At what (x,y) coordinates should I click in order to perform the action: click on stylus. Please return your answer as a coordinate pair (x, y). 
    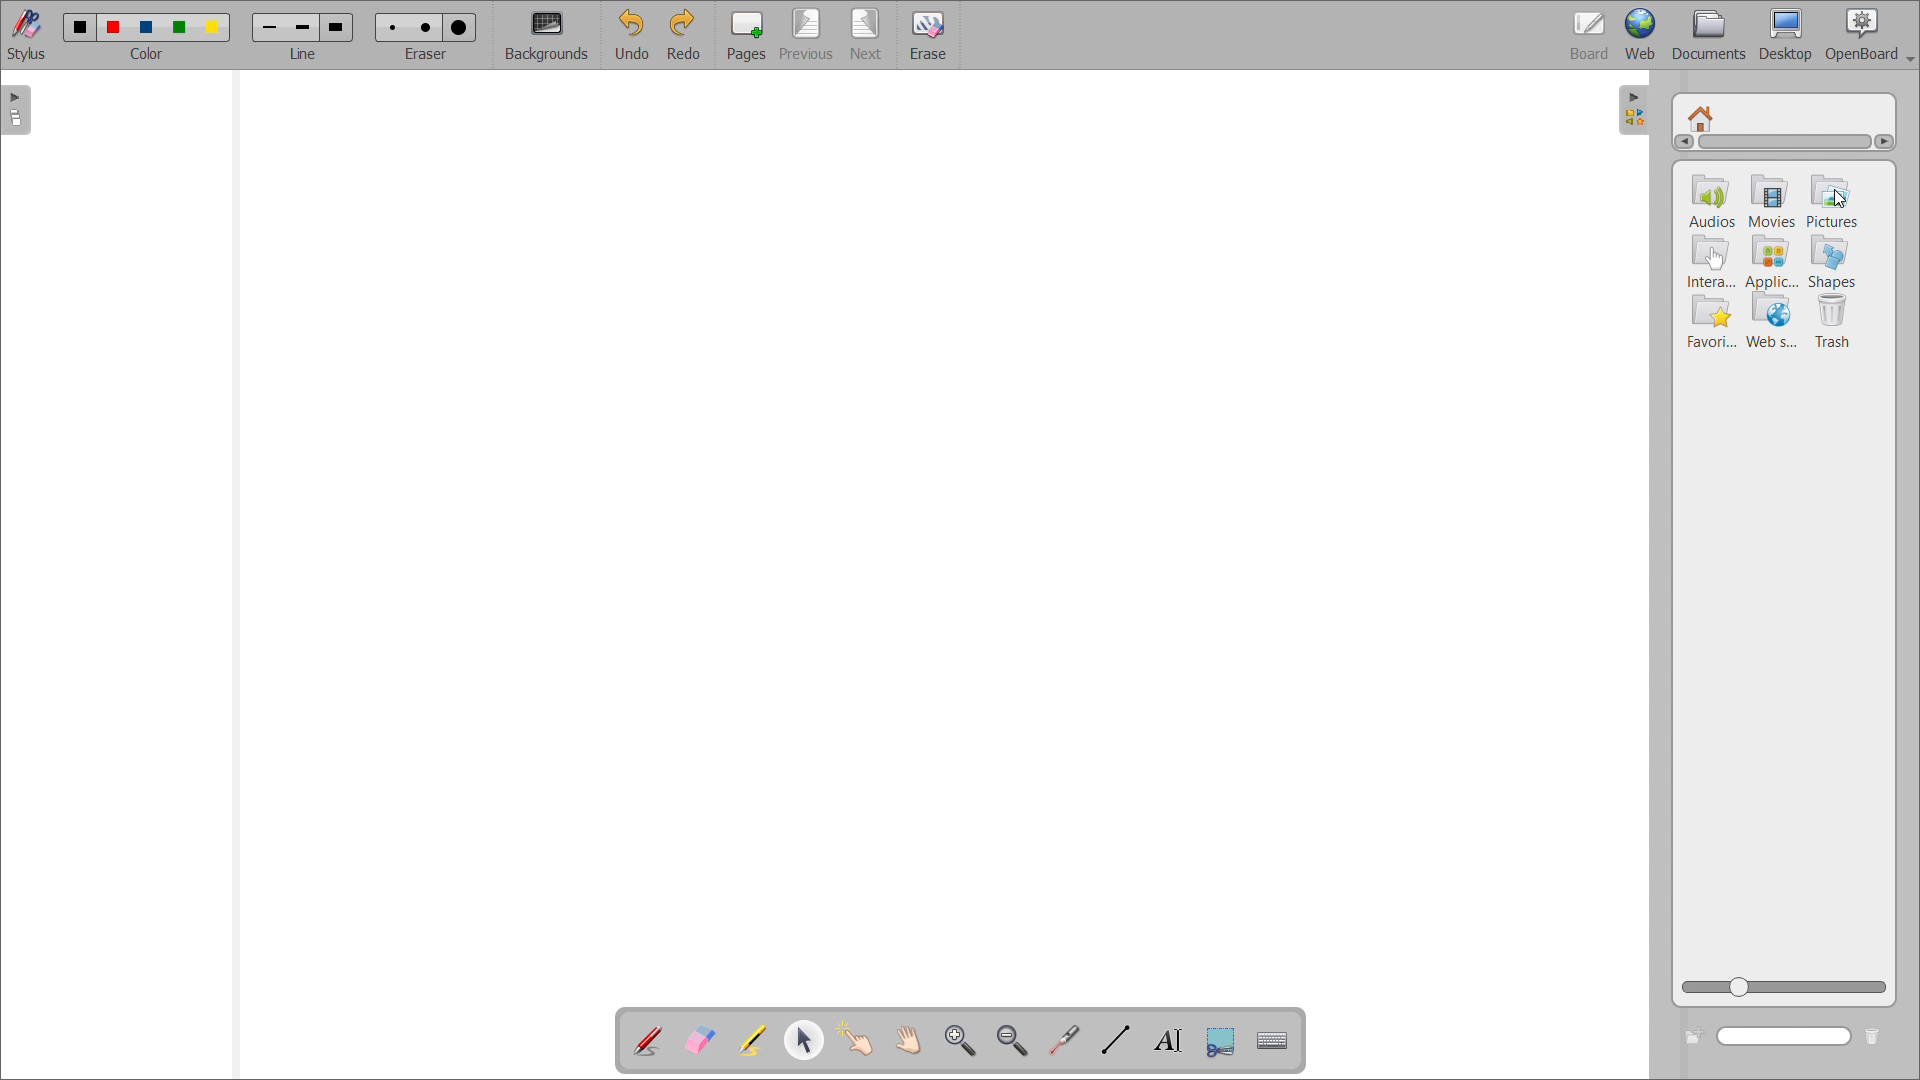
    Looking at the image, I should click on (27, 34).